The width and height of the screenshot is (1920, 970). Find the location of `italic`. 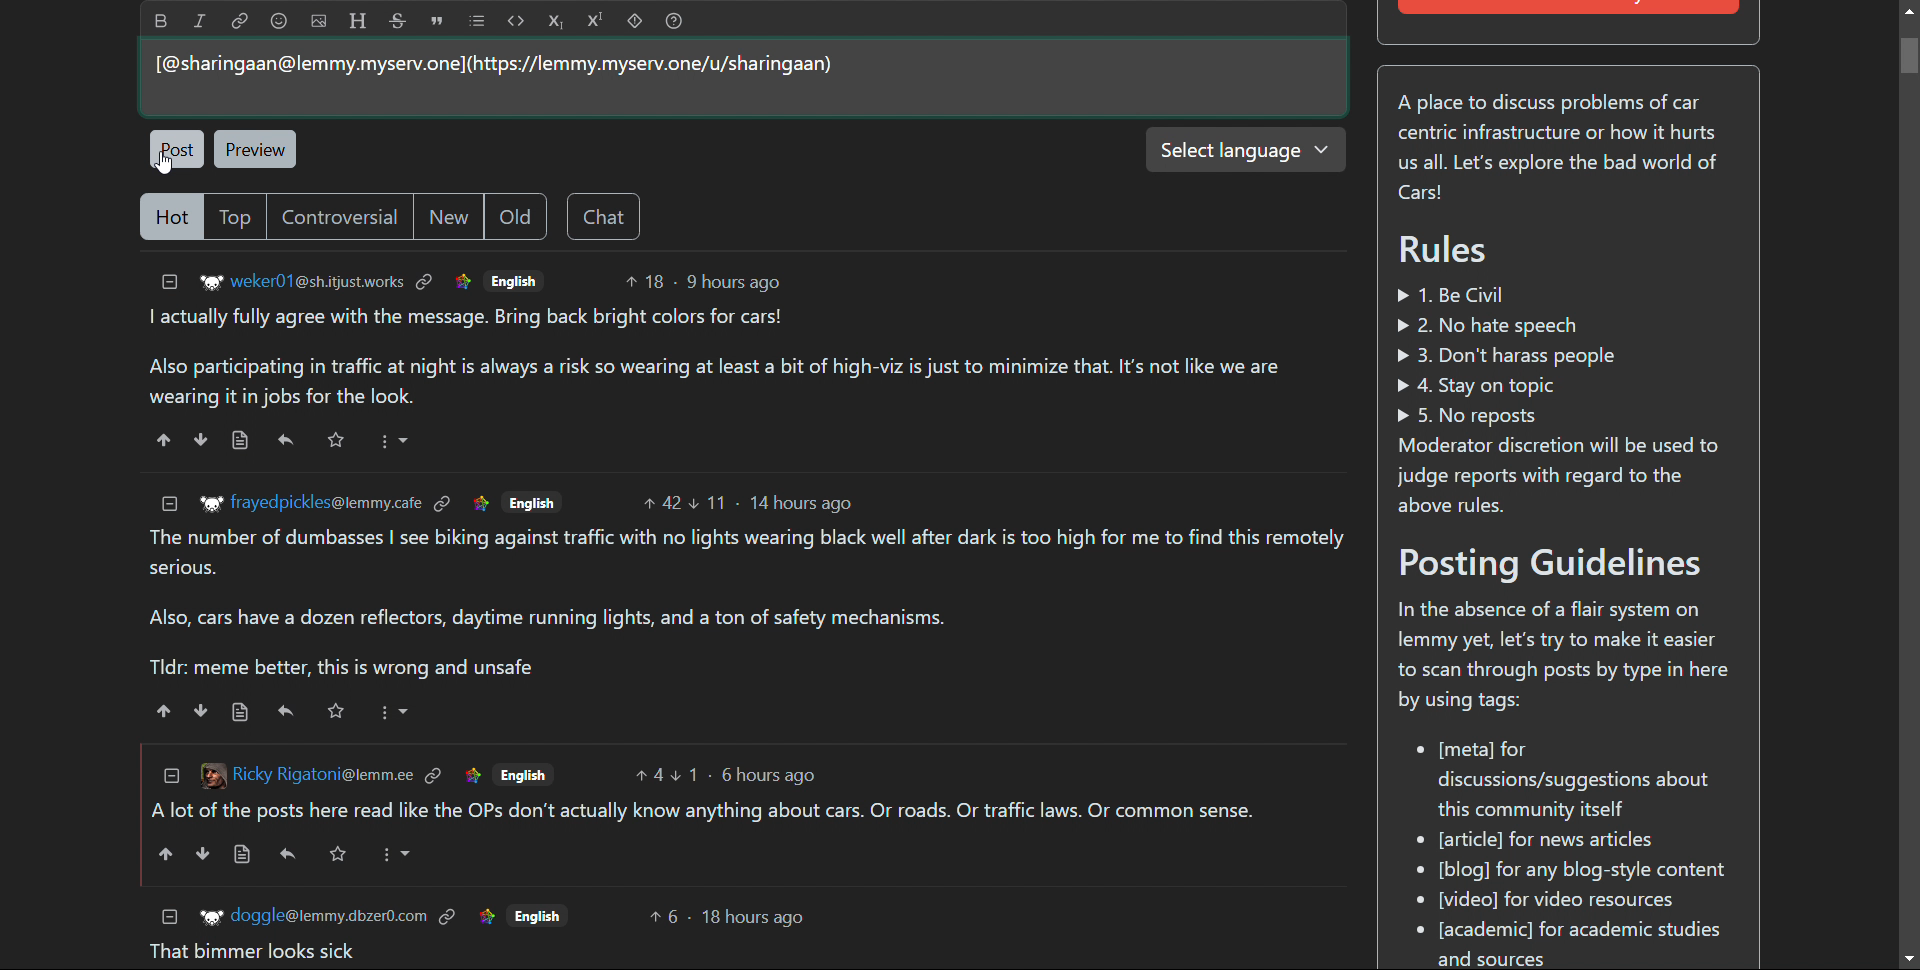

italic is located at coordinates (200, 22).